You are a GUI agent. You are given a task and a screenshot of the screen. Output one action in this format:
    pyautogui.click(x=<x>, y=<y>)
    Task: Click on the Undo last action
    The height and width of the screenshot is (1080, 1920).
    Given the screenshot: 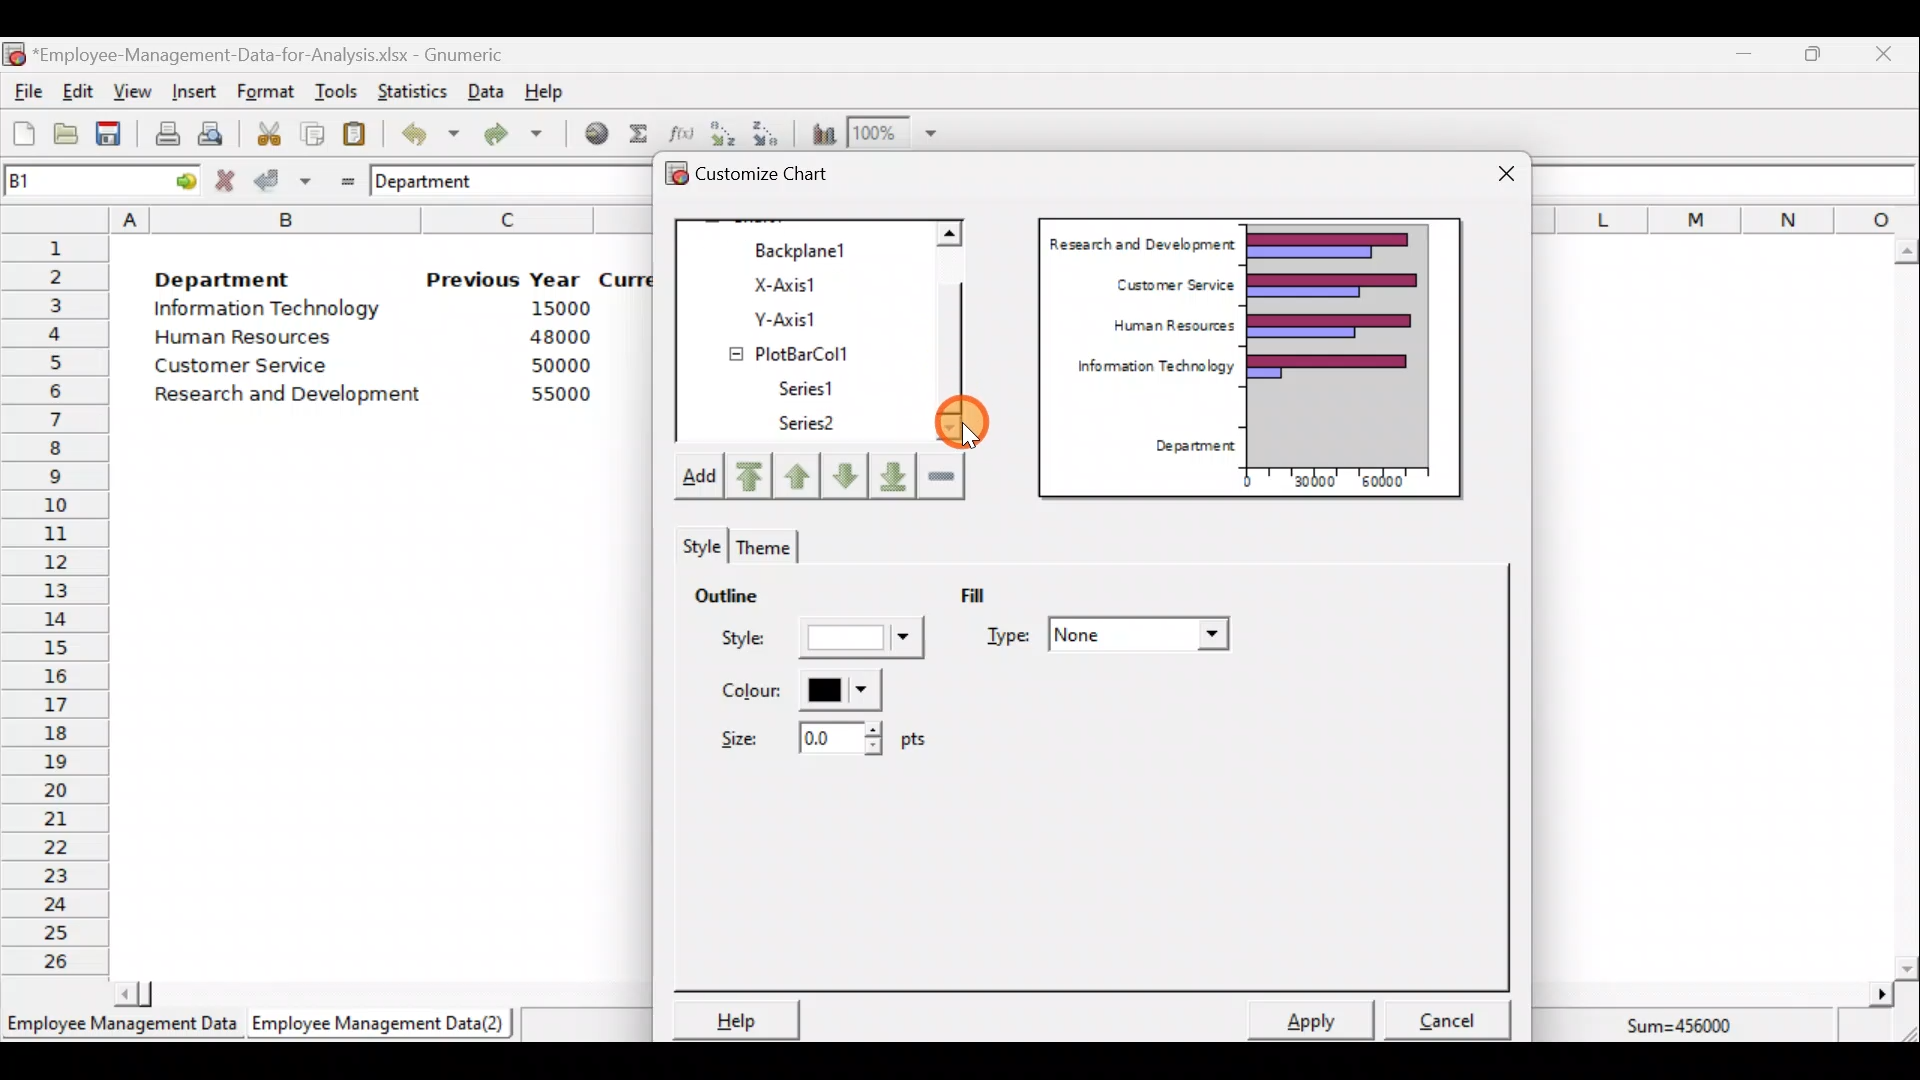 What is the action you would take?
    pyautogui.click(x=419, y=129)
    